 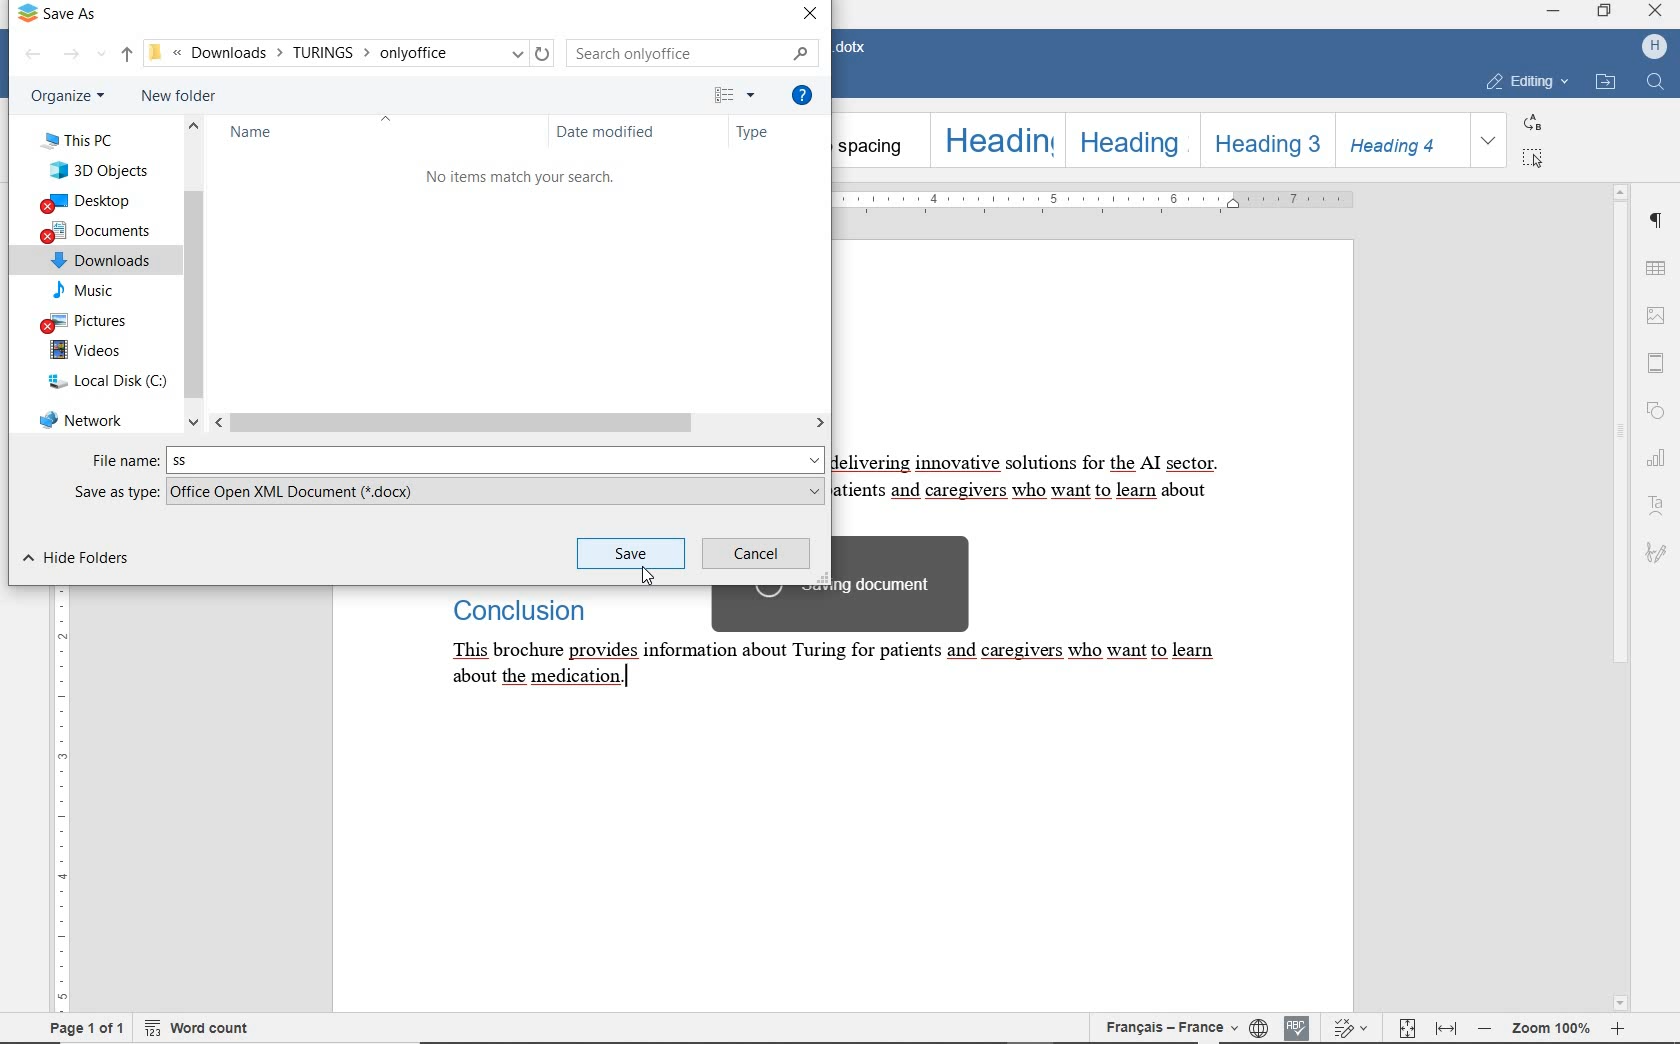 I want to click on SEARCH, so click(x=692, y=51).